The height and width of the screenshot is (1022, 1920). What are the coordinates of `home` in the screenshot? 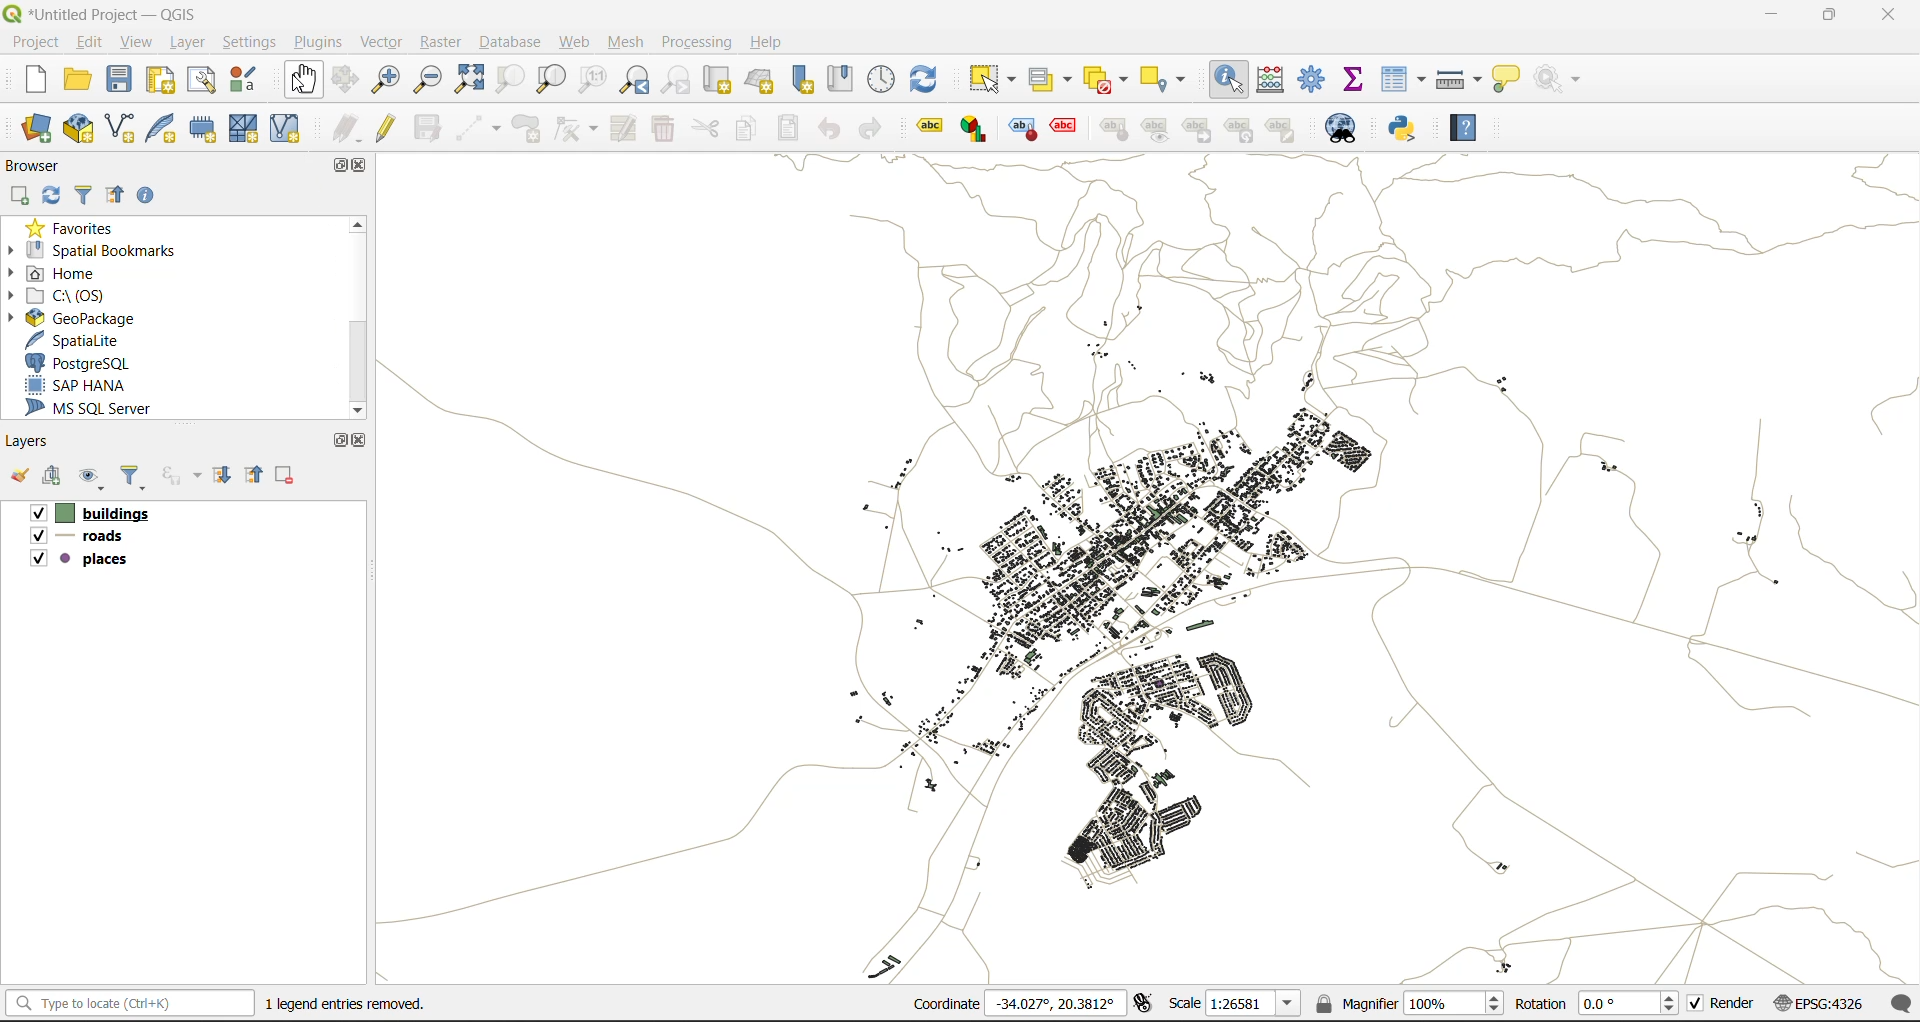 It's located at (60, 272).